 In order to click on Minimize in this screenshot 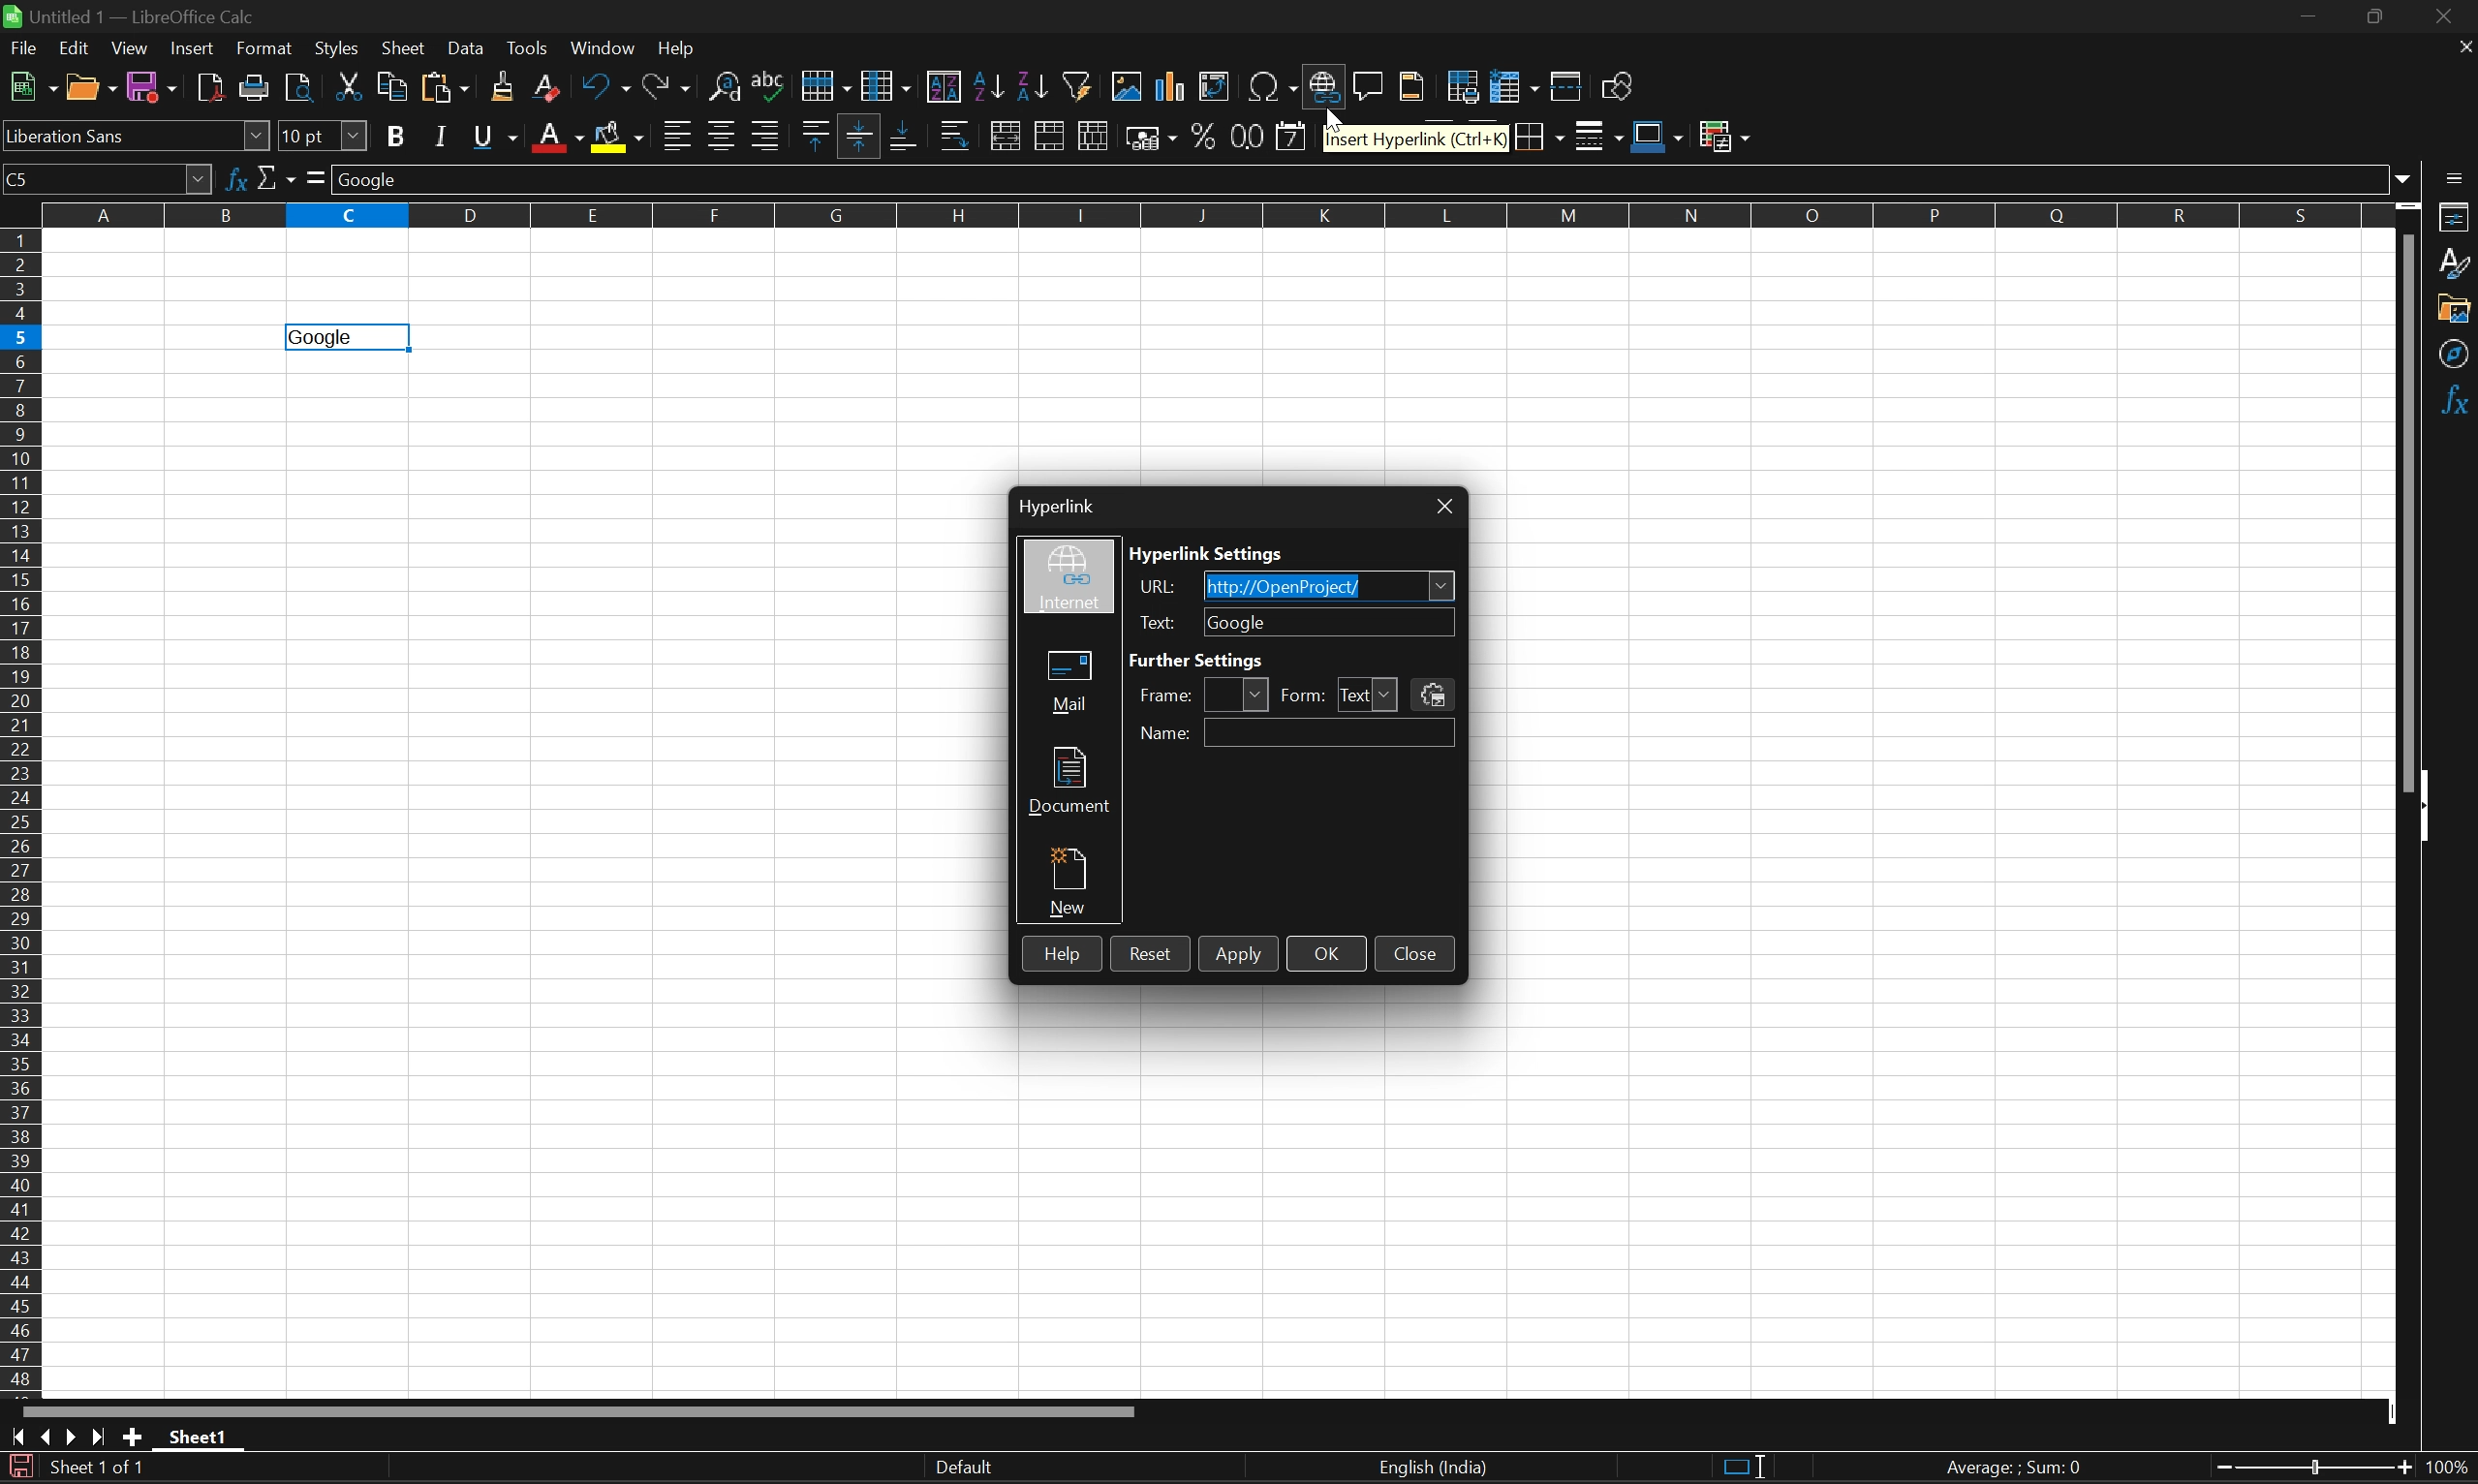, I will do `click(2311, 17)`.